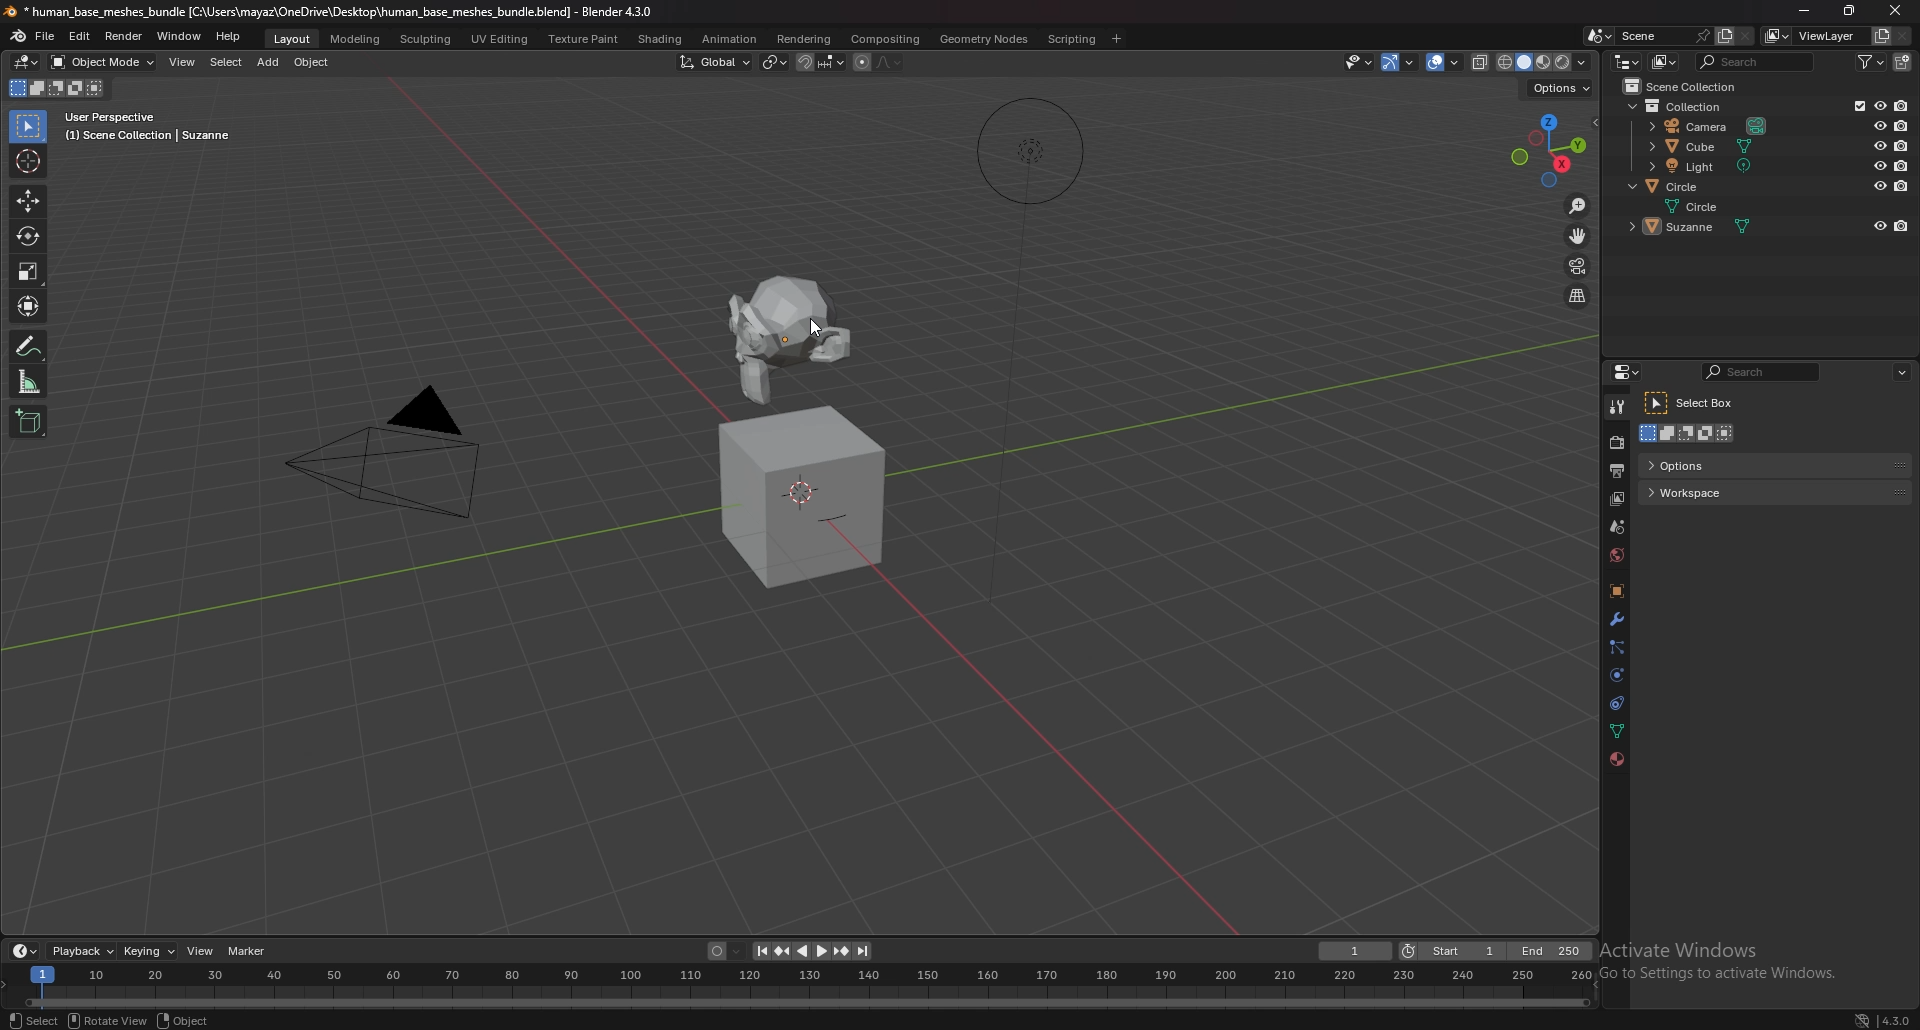  I want to click on hide in viewport, so click(1878, 126).